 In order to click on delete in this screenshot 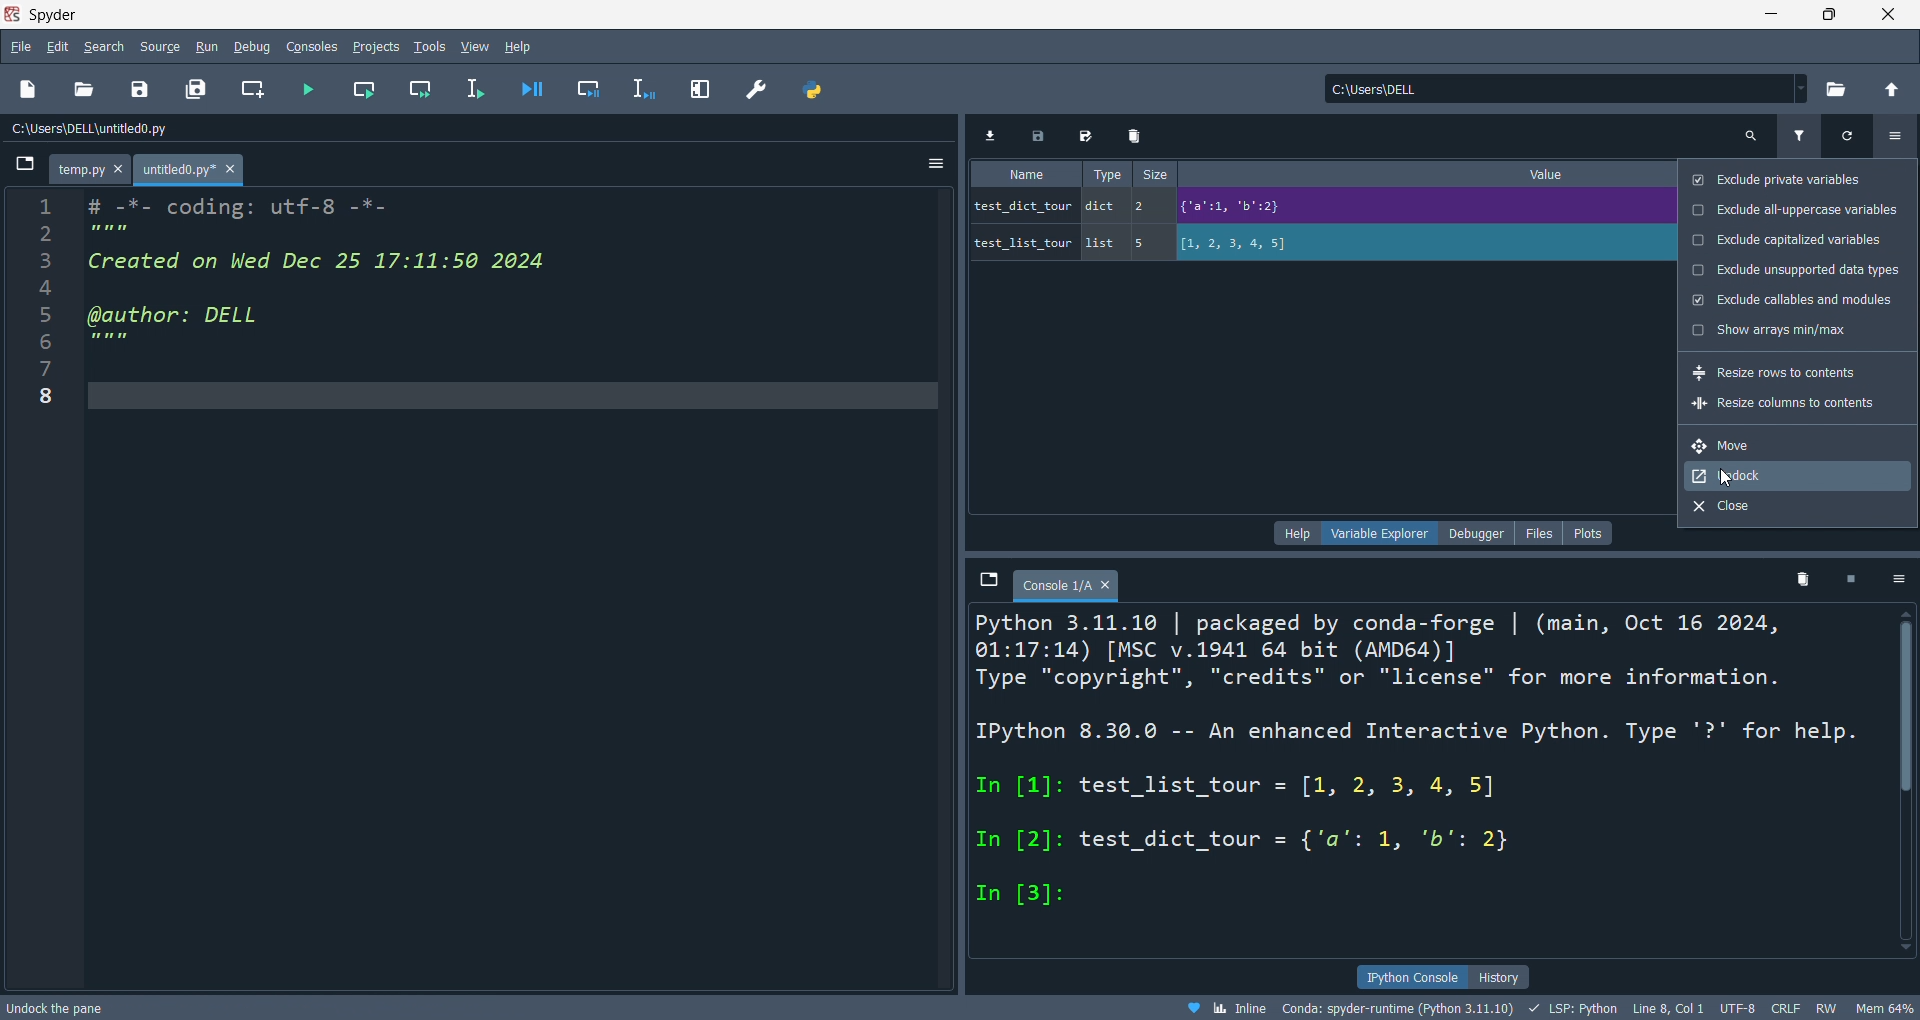, I will do `click(1132, 138)`.